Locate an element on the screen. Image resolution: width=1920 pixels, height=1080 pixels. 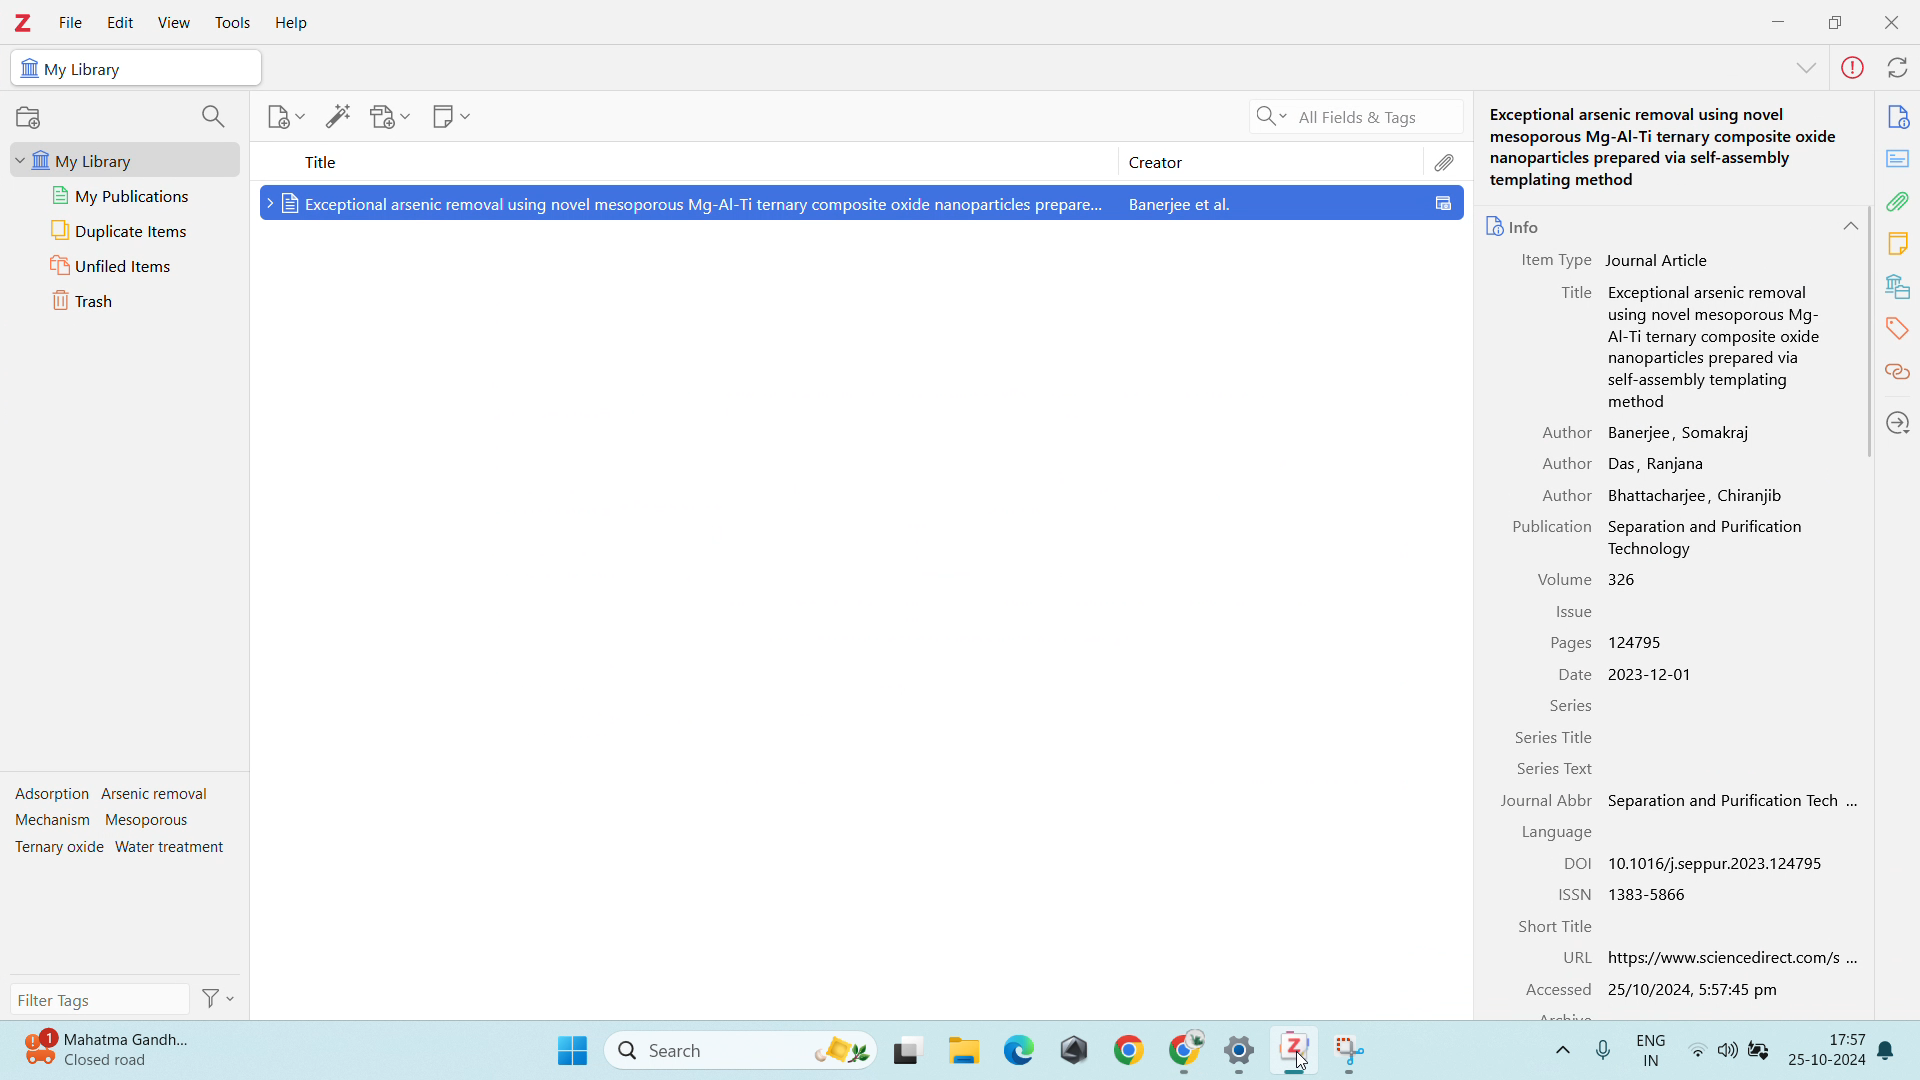
collapse info is located at coordinates (1850, 227).